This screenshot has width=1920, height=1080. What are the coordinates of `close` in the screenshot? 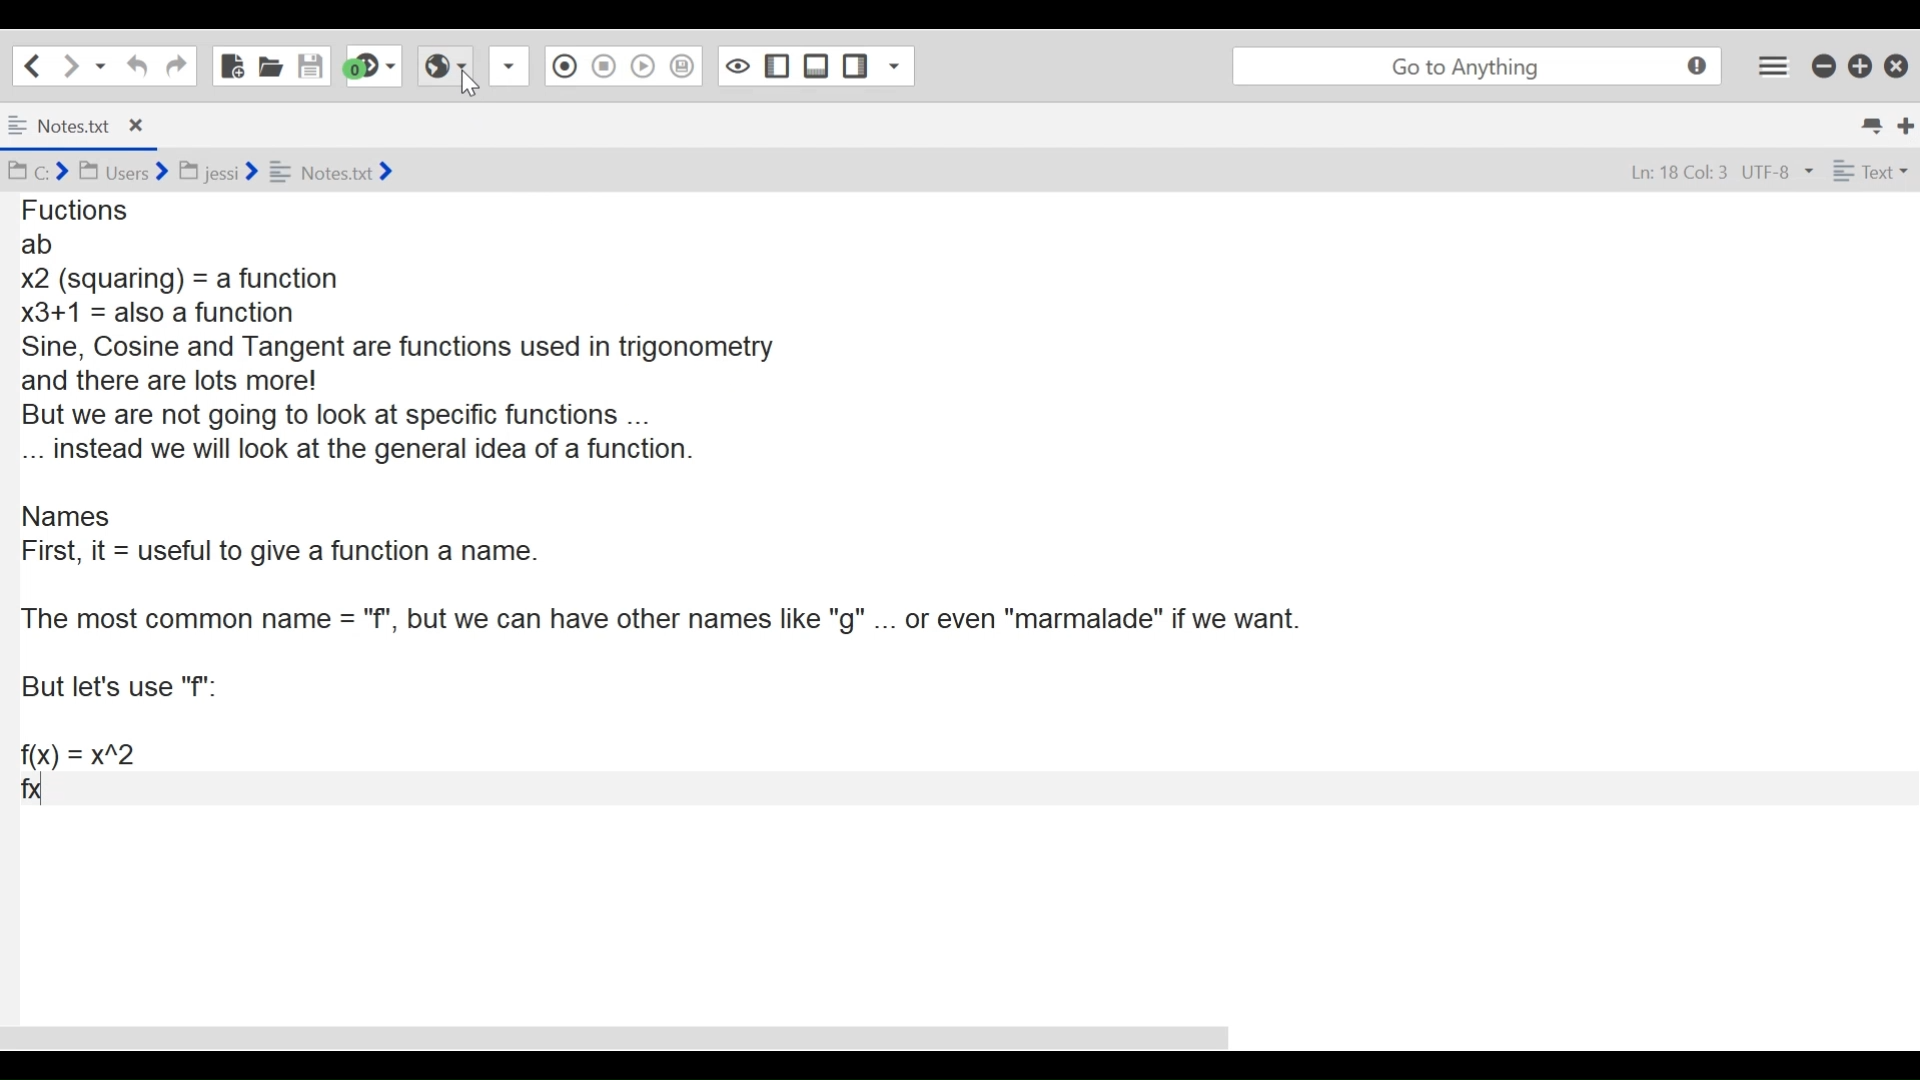 It's located at (1897, 63).